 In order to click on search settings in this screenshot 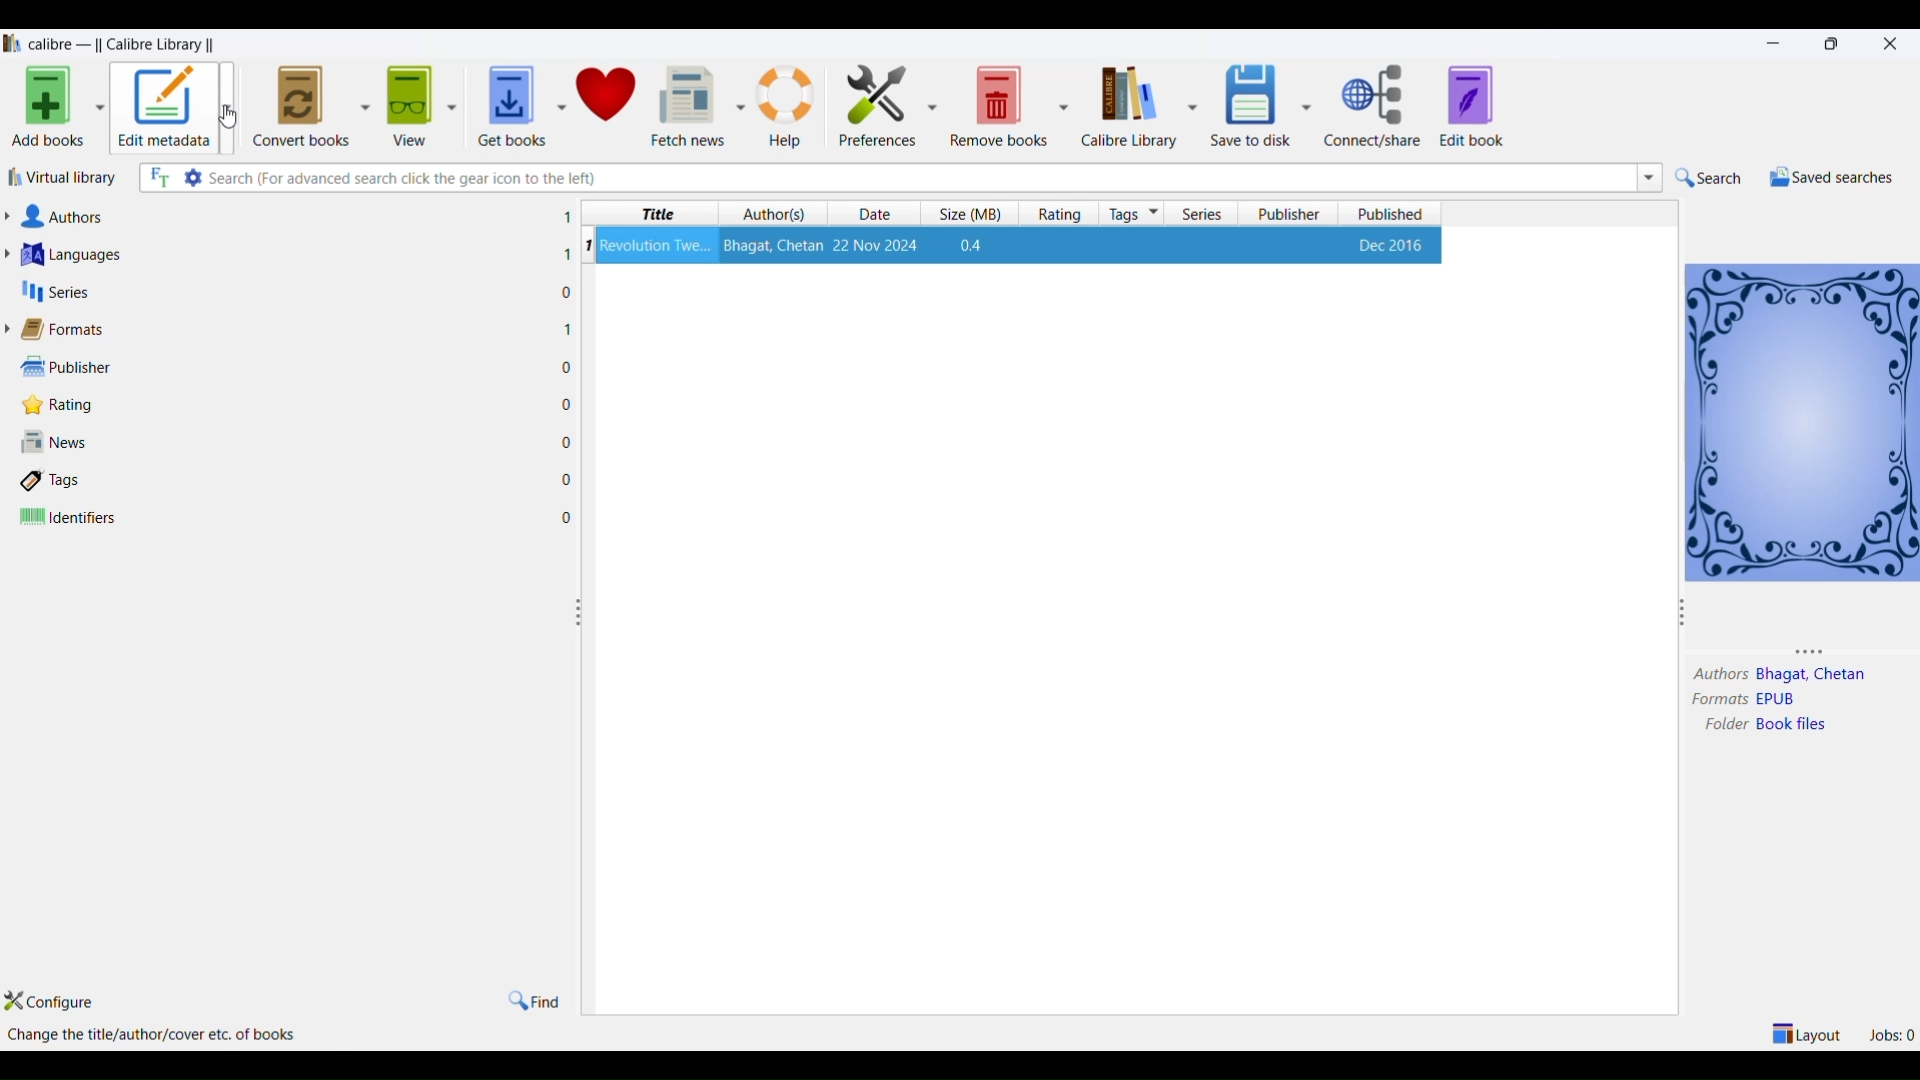, I will do `click(194, 177)`.